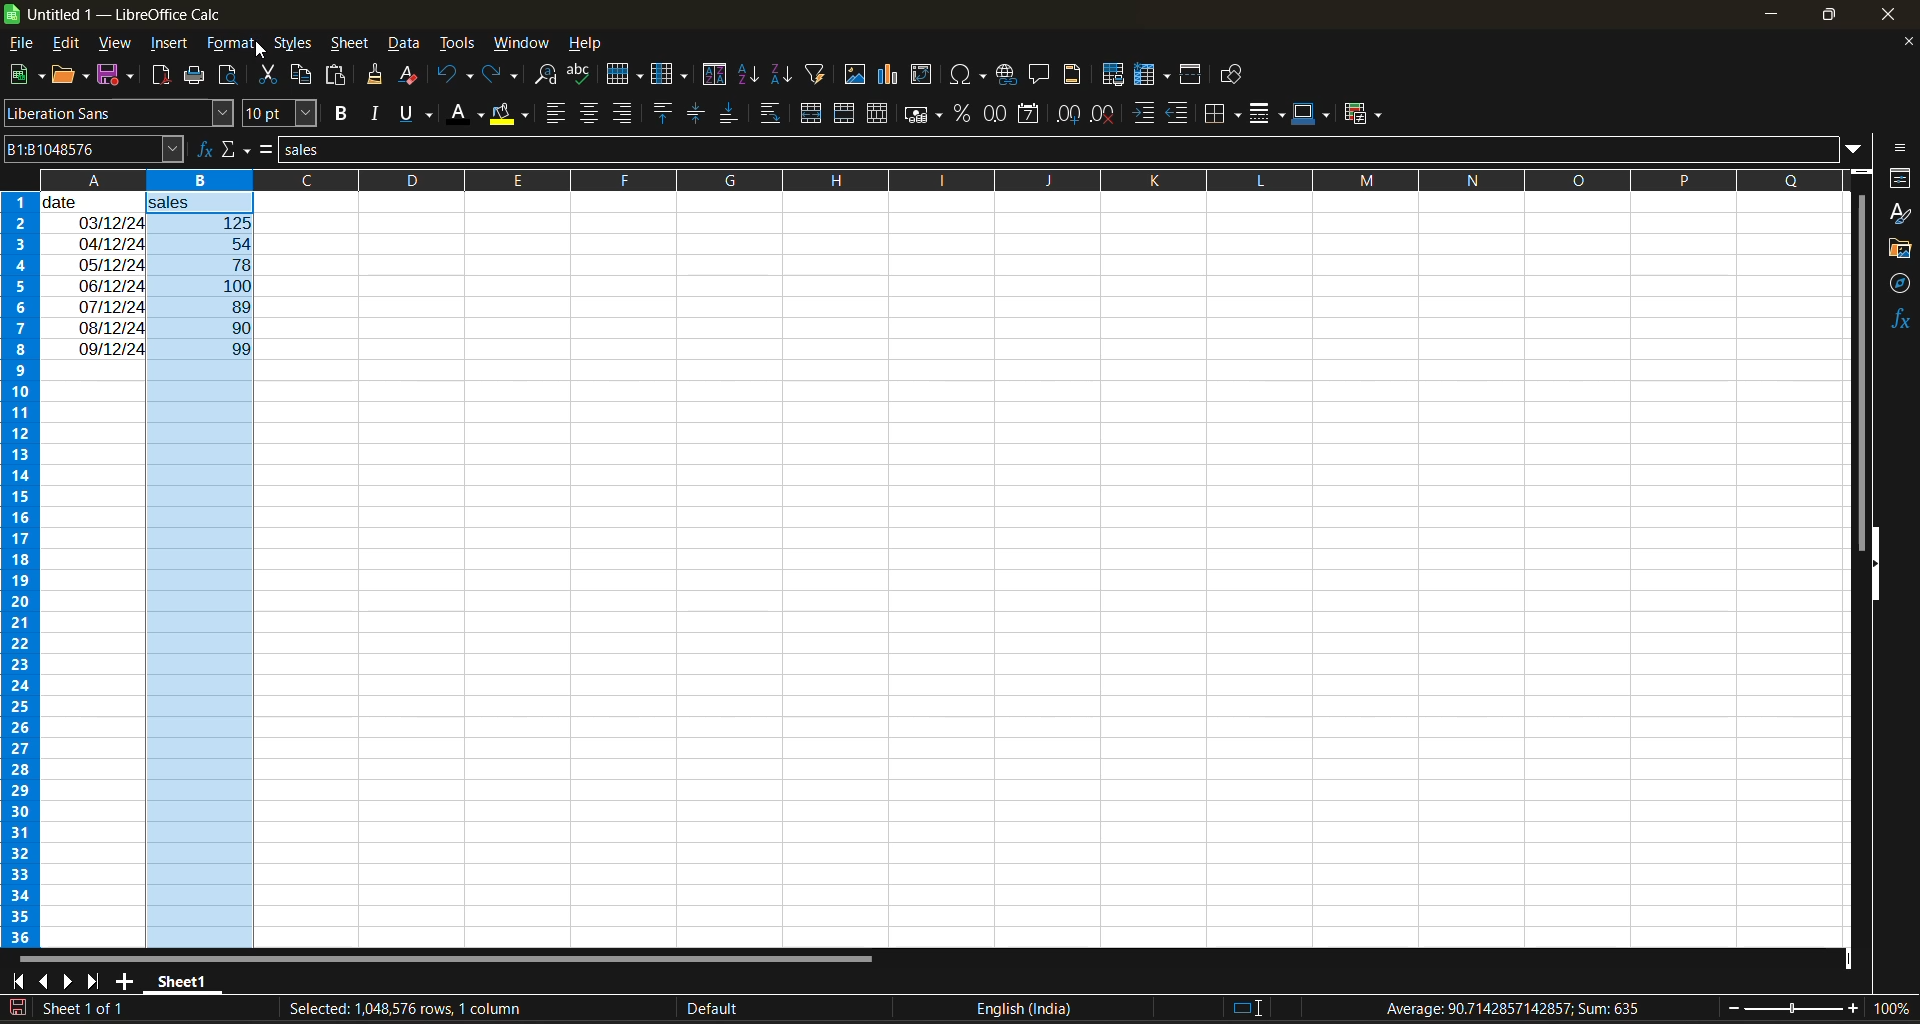 The height and width of the screenshot is (1024, 1920). Describe the element at coordinates (1773, 12) in the screenshot. I see `minimize` at that location.